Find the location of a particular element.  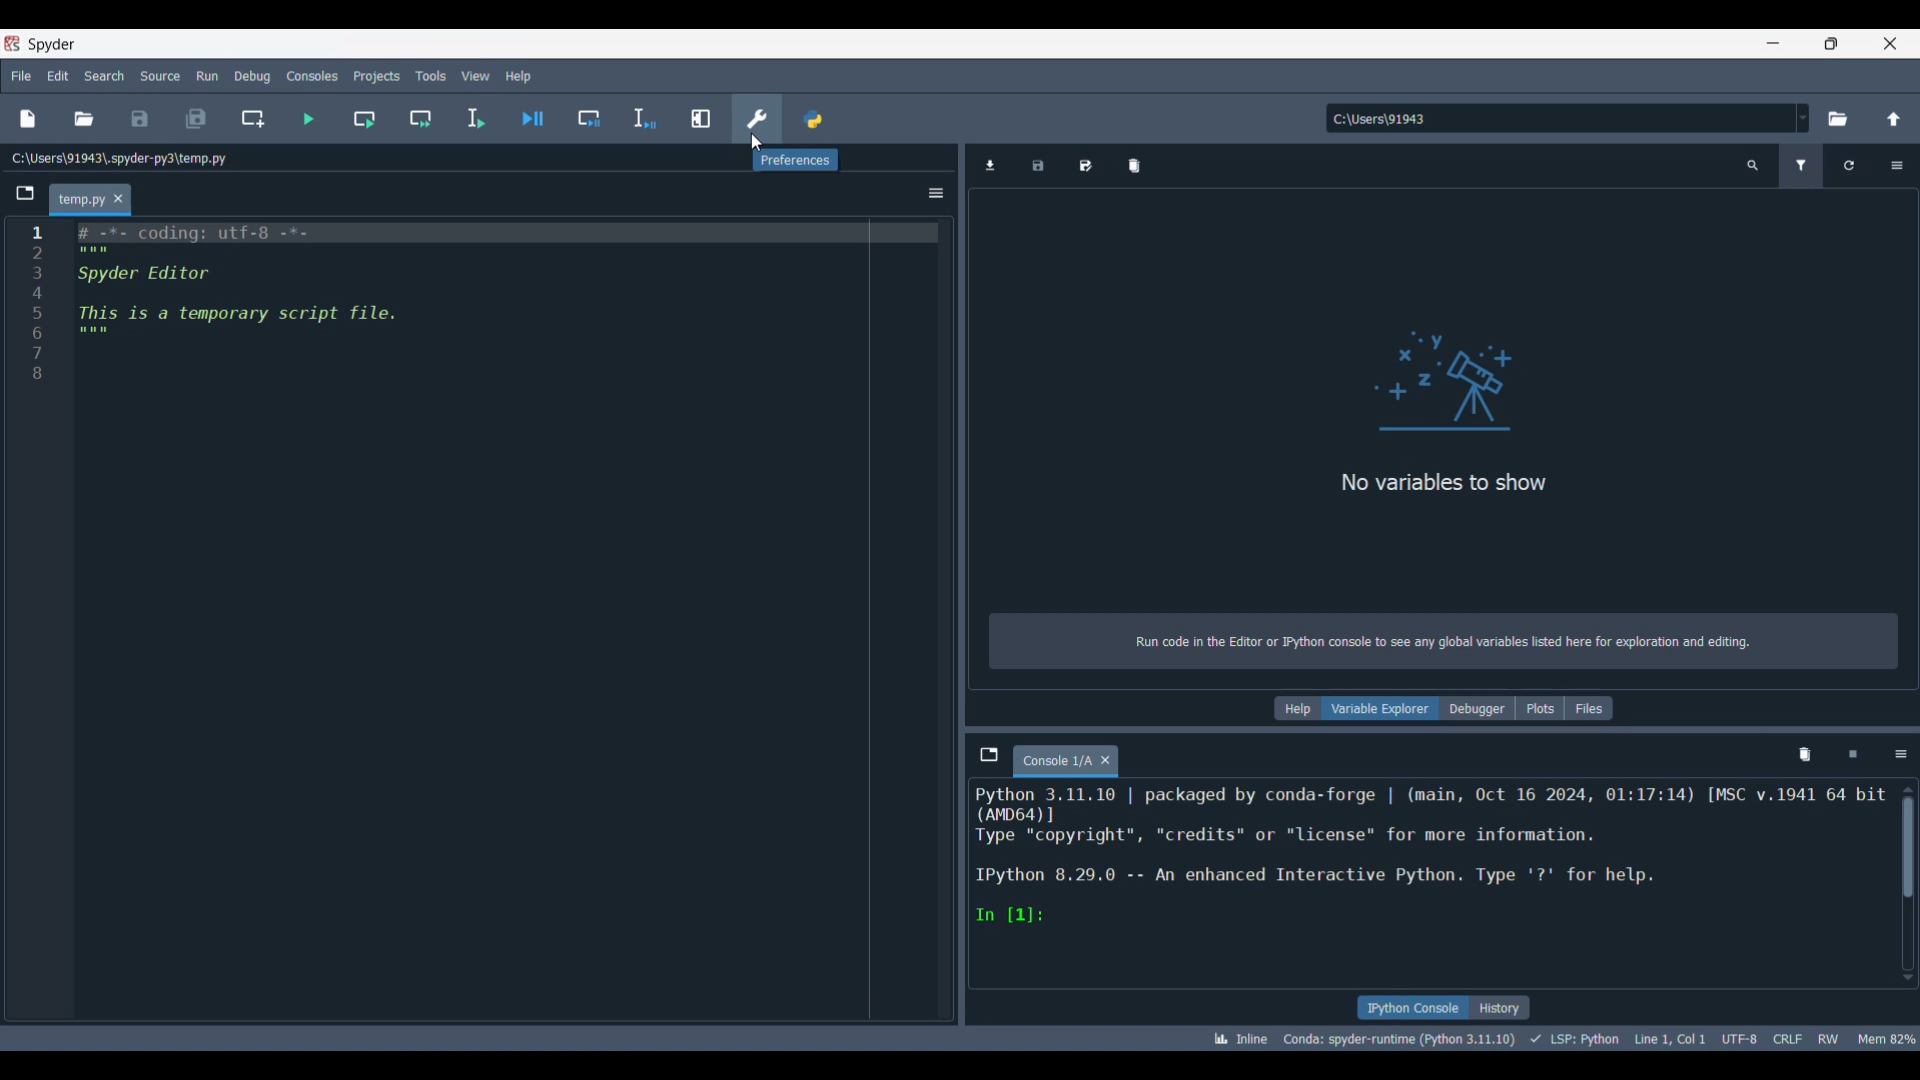

Close tab is located at coordinates (1106, 760).